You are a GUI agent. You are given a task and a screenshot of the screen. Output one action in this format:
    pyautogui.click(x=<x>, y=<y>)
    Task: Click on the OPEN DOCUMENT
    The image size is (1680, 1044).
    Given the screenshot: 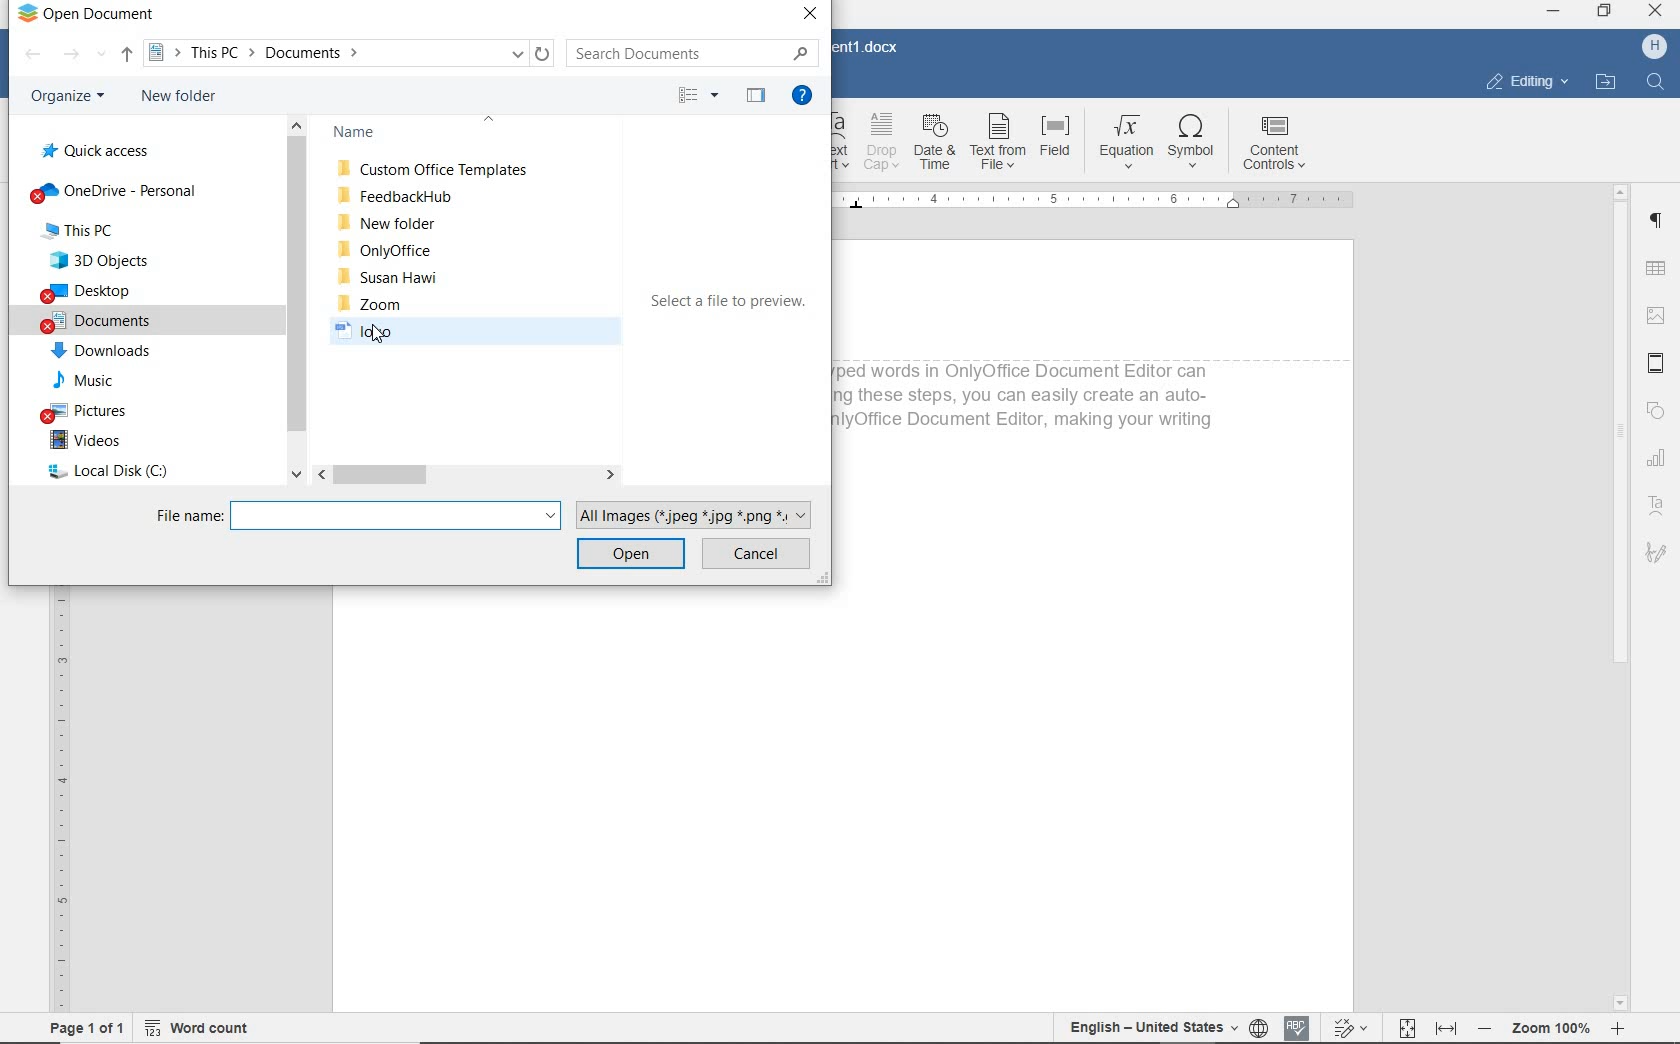 What is the action you would take?
    pyautogui.click(x=85, y=16)
    